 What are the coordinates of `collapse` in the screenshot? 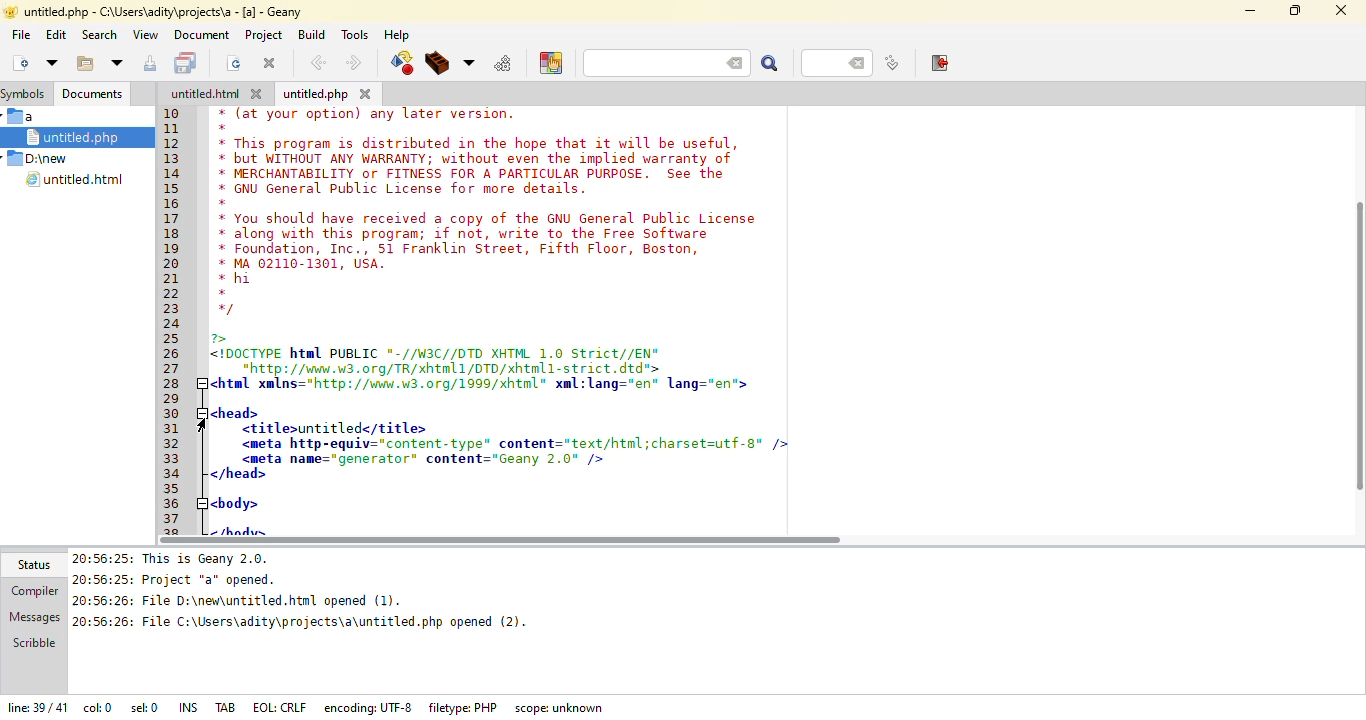 It's located at (202, 413).